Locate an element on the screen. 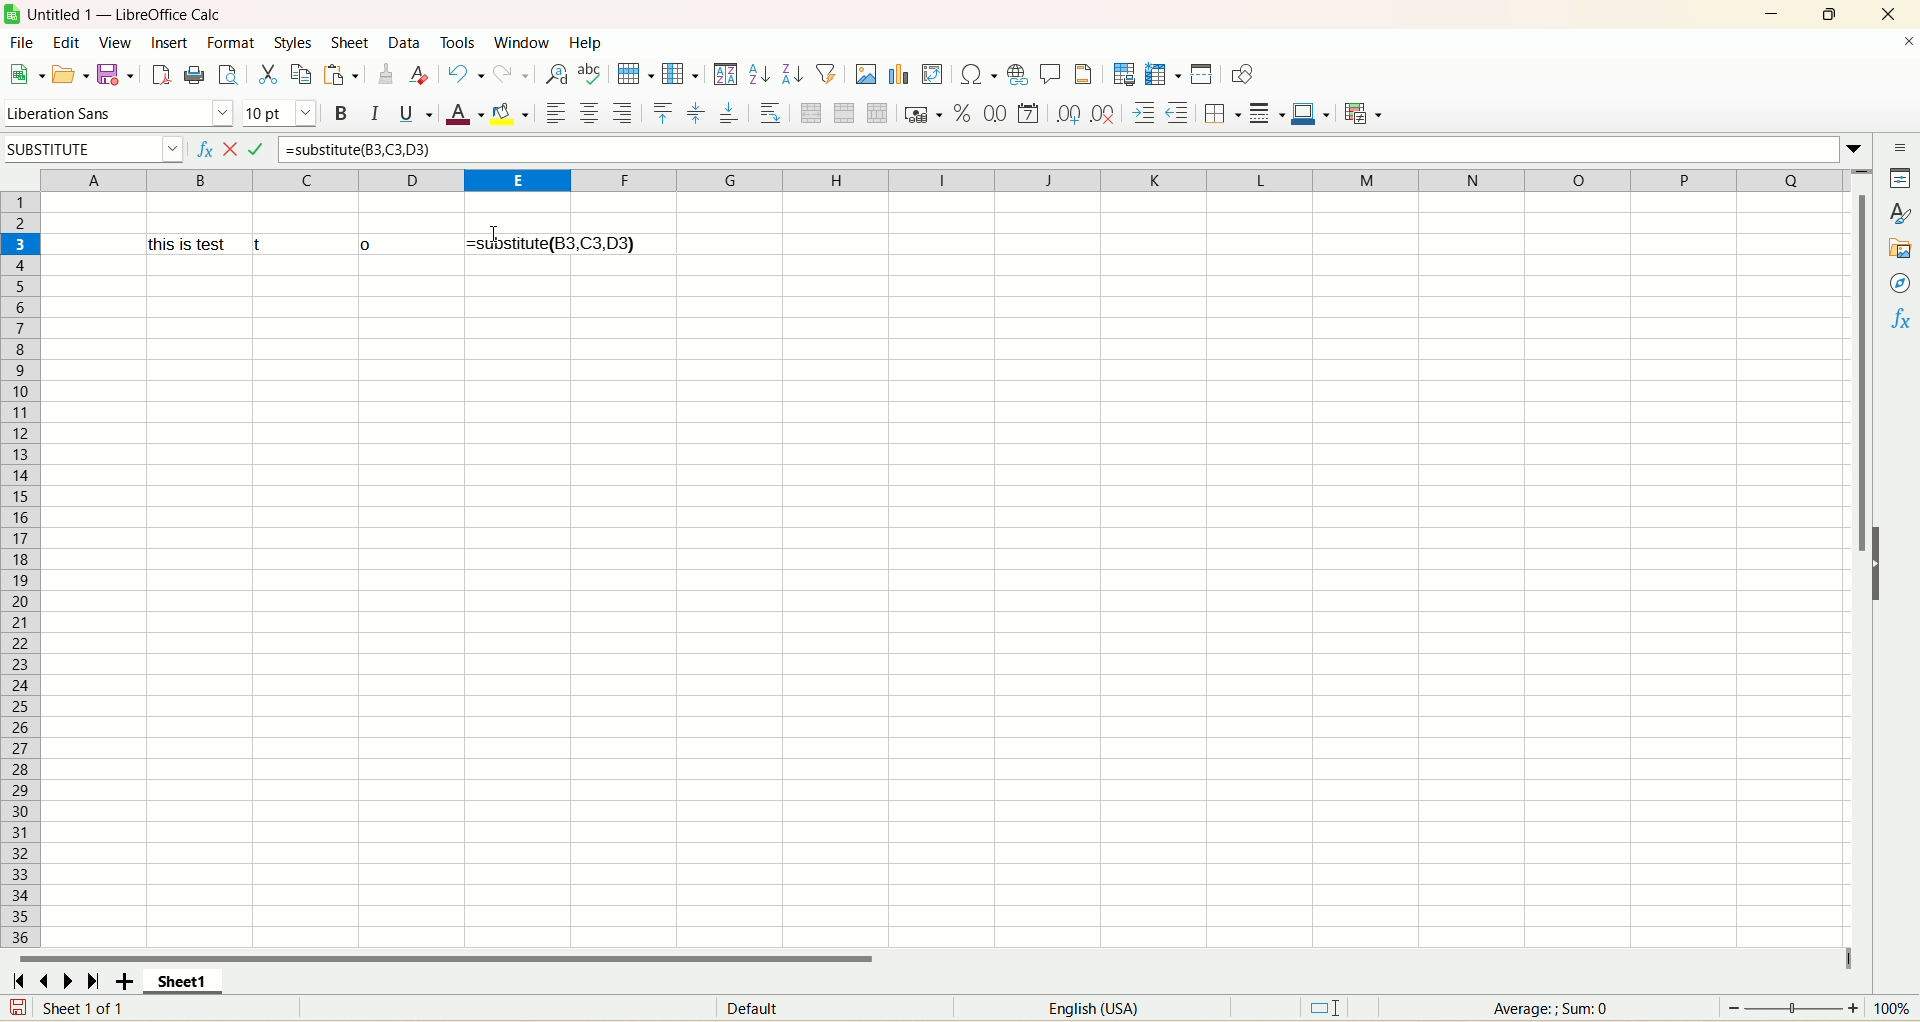 The width and height of the screenshot is (1920, 1022). formula bar is located at coordinates (1055, 149).